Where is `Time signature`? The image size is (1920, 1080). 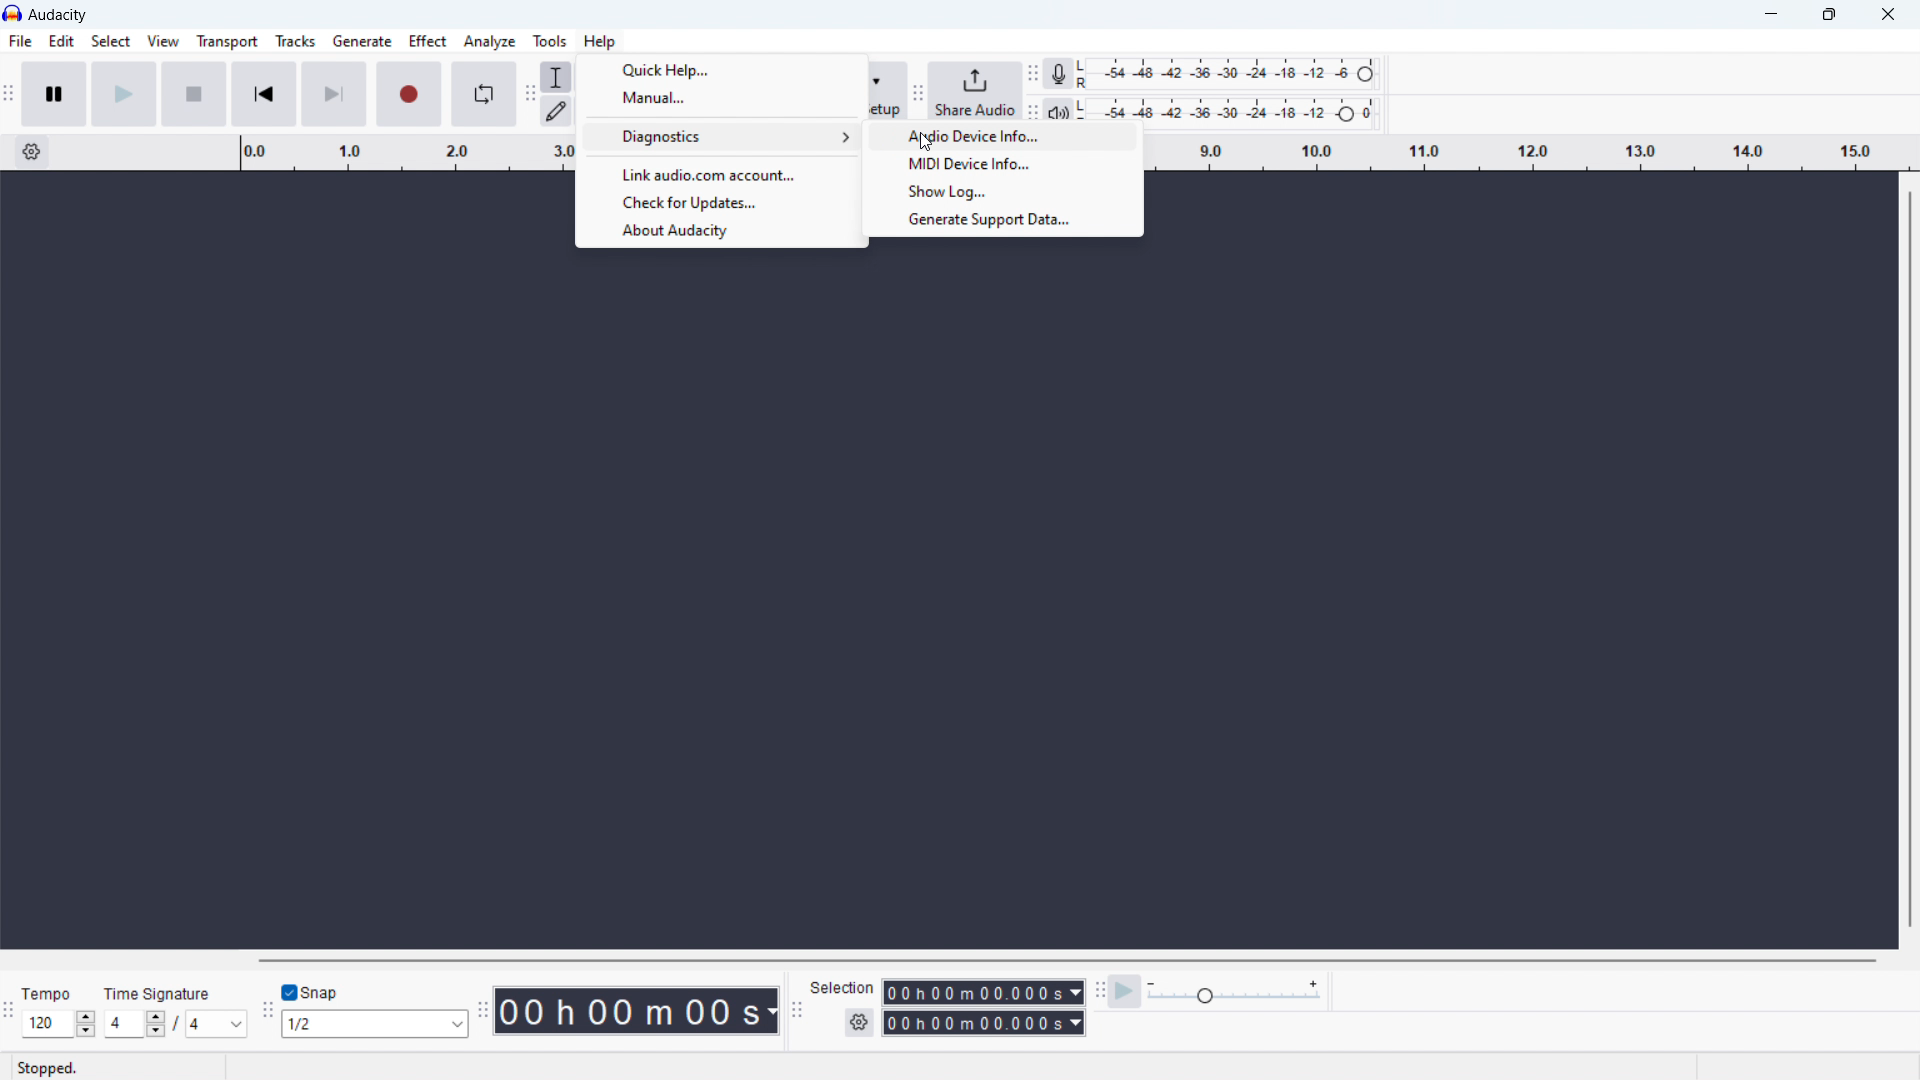 Time signature is located at coordinates (158, 993).